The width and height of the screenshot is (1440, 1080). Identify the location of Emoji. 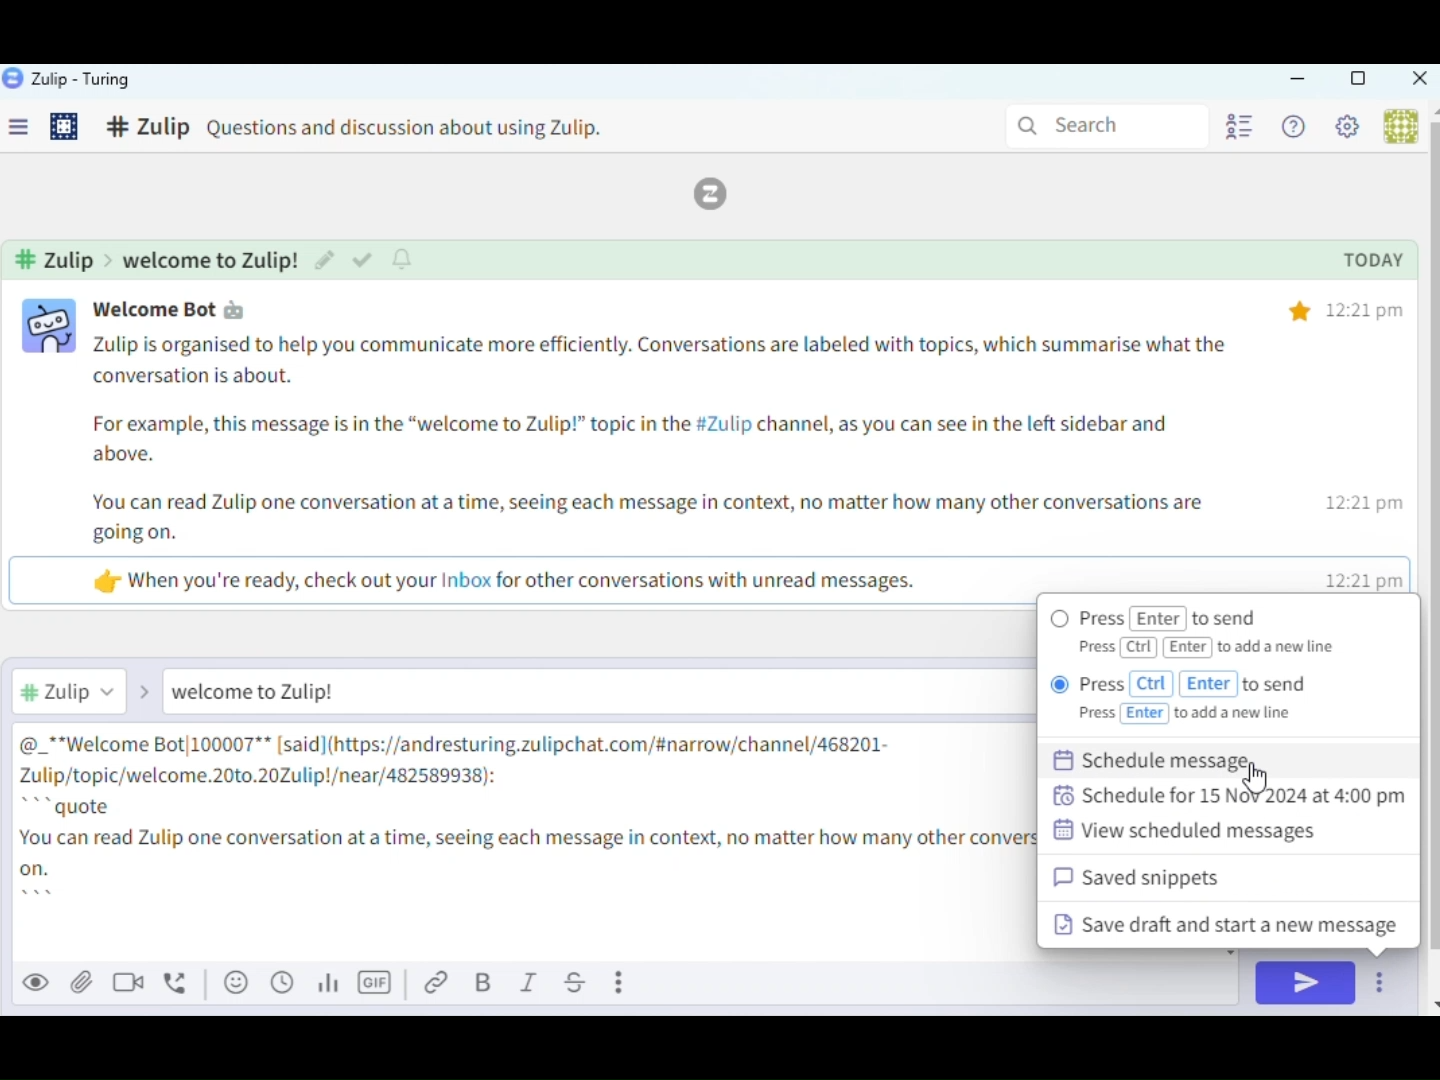
(235, 982).